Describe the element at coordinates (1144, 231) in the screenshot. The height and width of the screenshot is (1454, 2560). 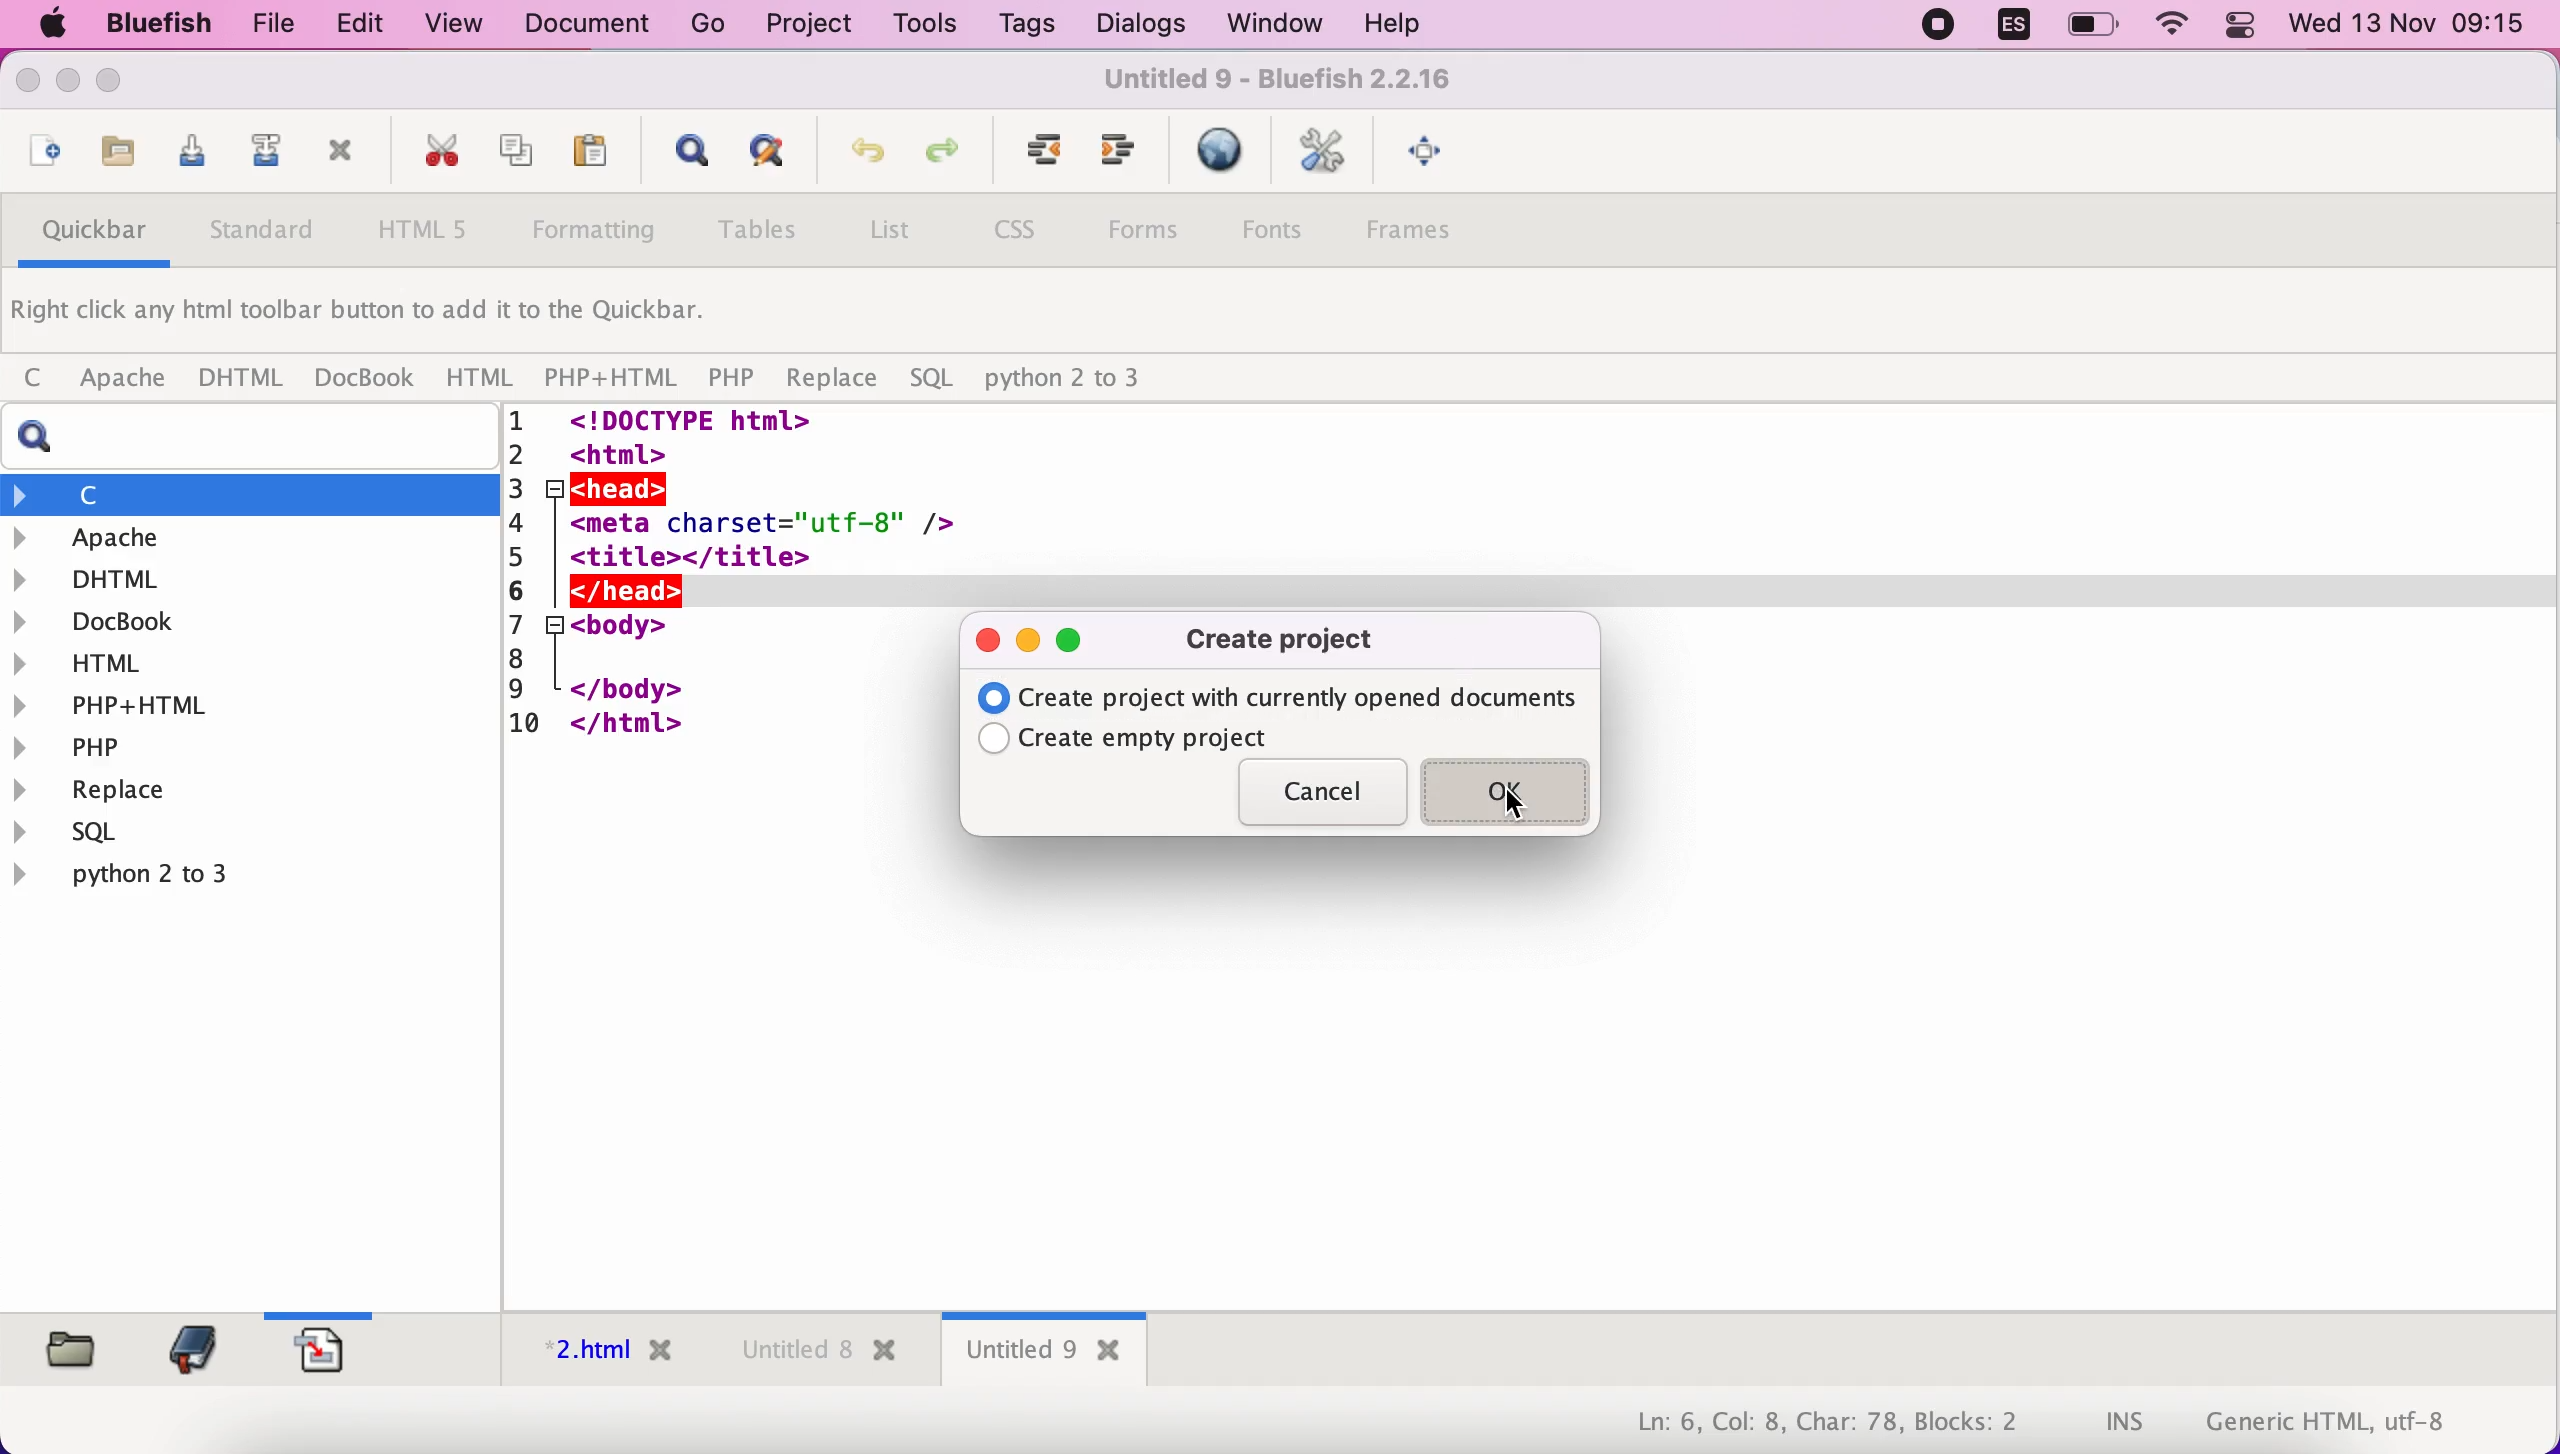
I see `forms` at that location.